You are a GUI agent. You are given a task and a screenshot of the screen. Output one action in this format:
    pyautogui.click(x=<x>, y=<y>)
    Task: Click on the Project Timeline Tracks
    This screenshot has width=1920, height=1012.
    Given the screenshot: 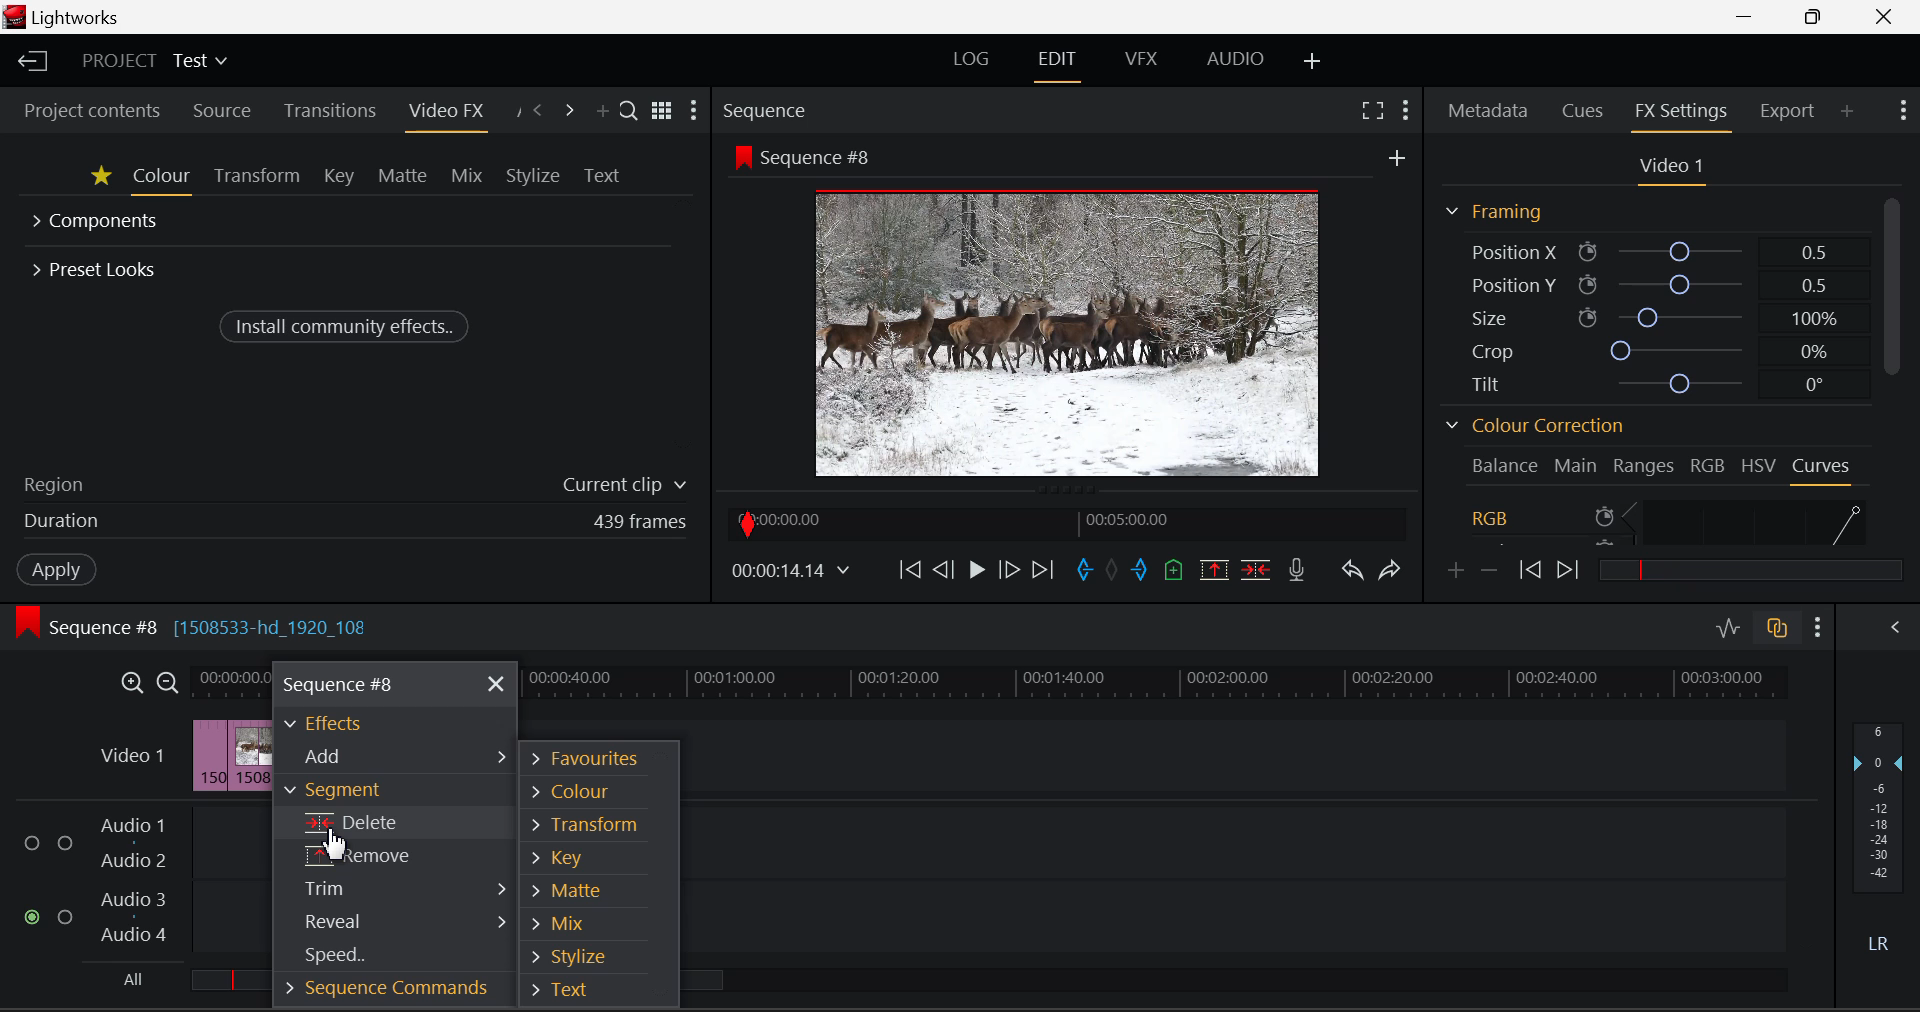 What is the action you would take?
    pyautogui.click(x=1162, y=684)
    